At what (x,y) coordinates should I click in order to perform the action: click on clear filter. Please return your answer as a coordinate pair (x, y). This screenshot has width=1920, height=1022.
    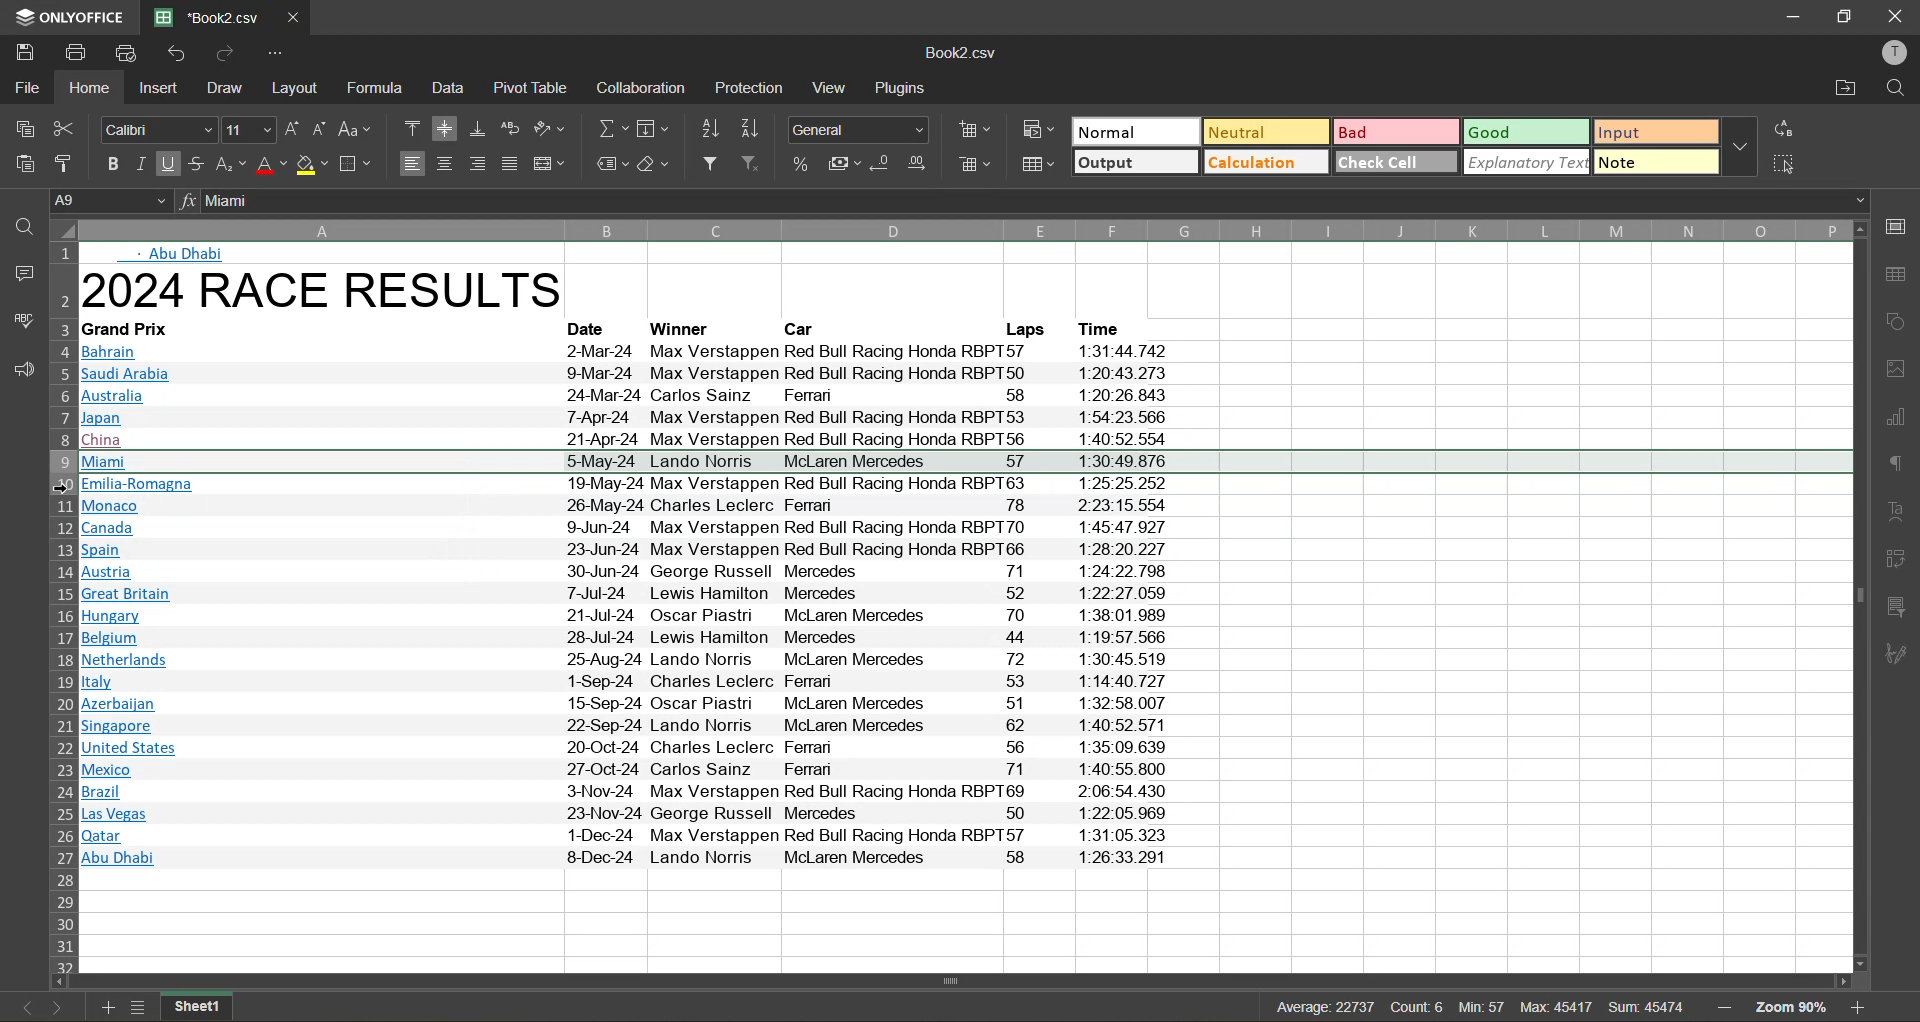
    Looking at the image, I should click on (754, 165).